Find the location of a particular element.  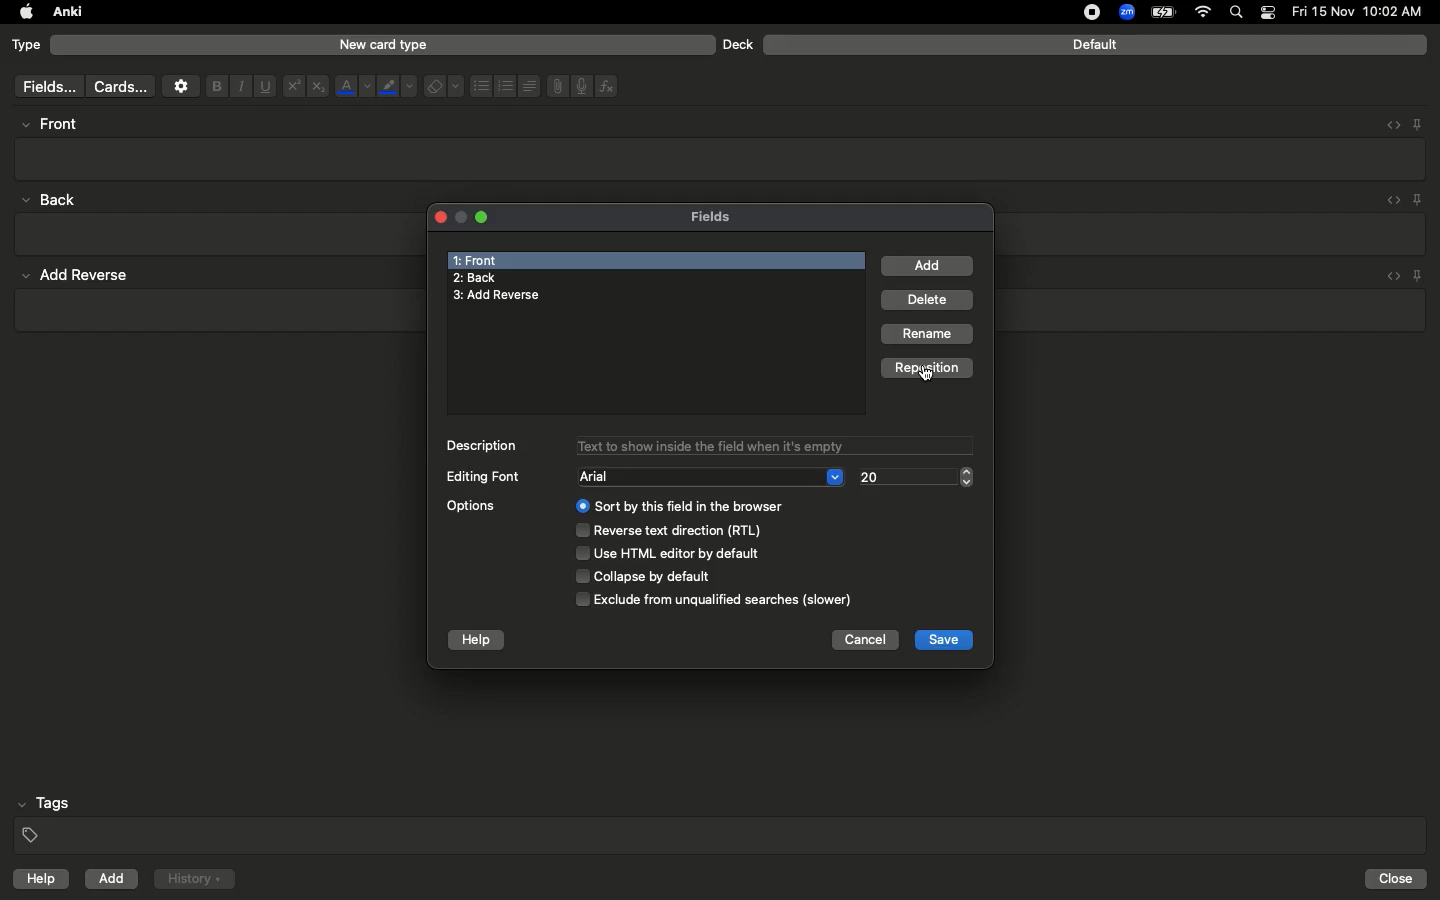

Settings is located at coordinates (181, 86).